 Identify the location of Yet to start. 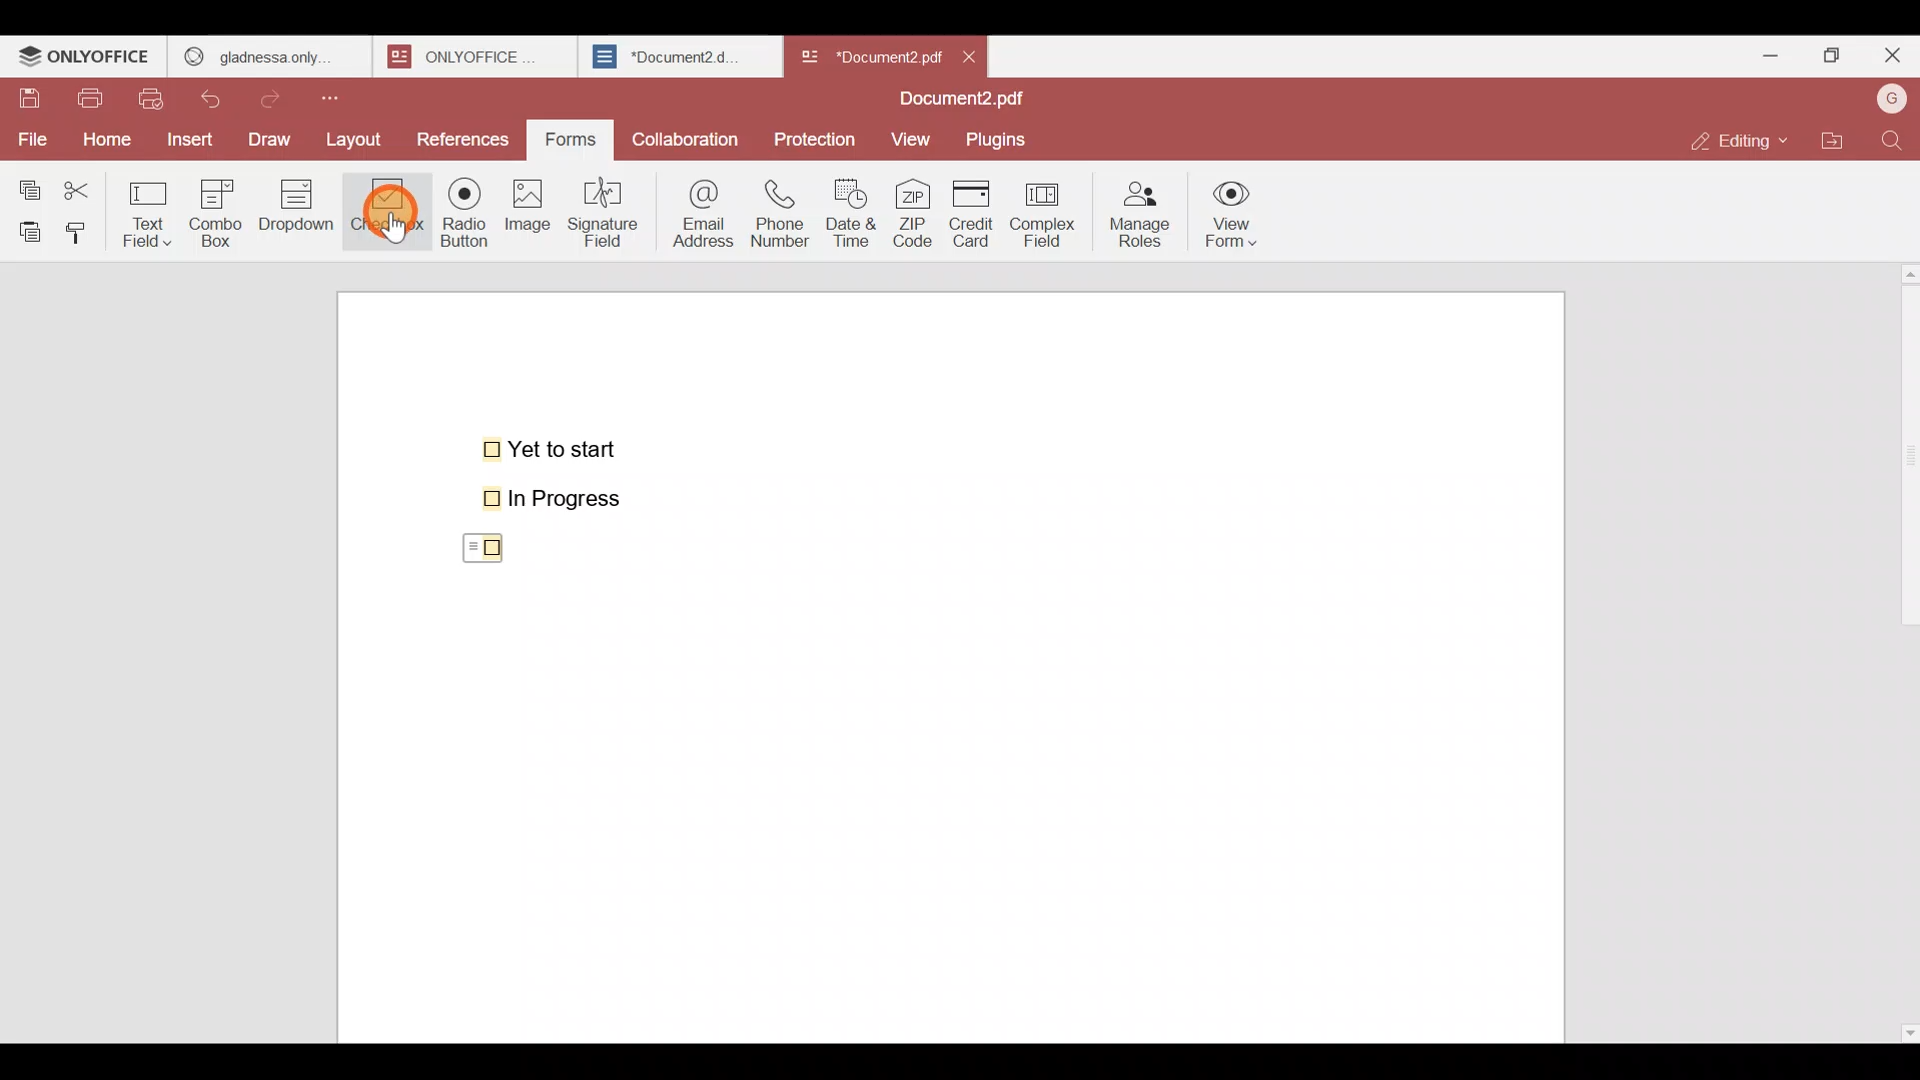
(554, 447).